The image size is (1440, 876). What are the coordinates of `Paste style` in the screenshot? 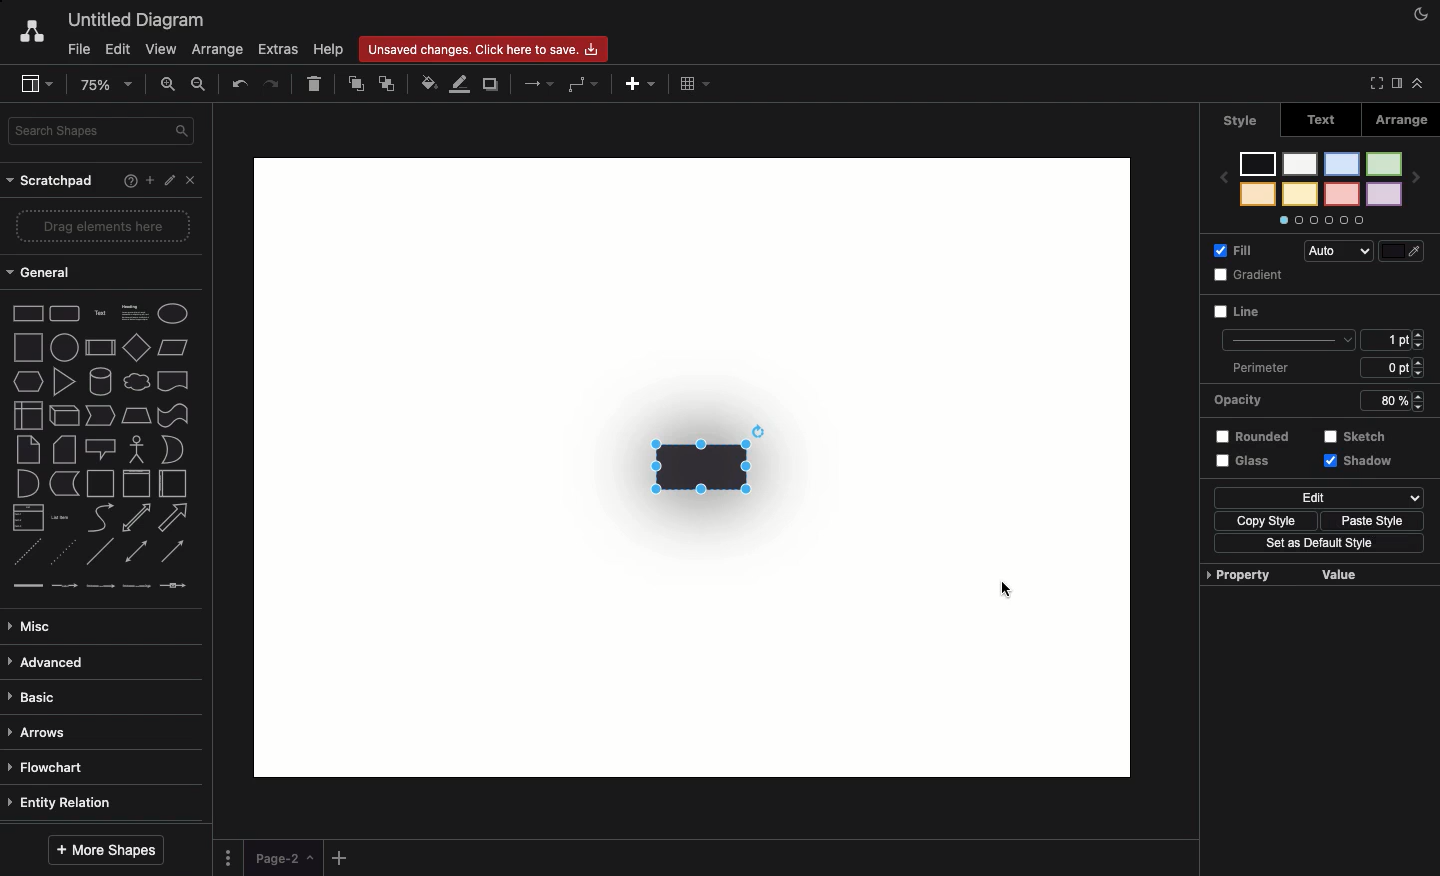 It's located at (1367, 519).